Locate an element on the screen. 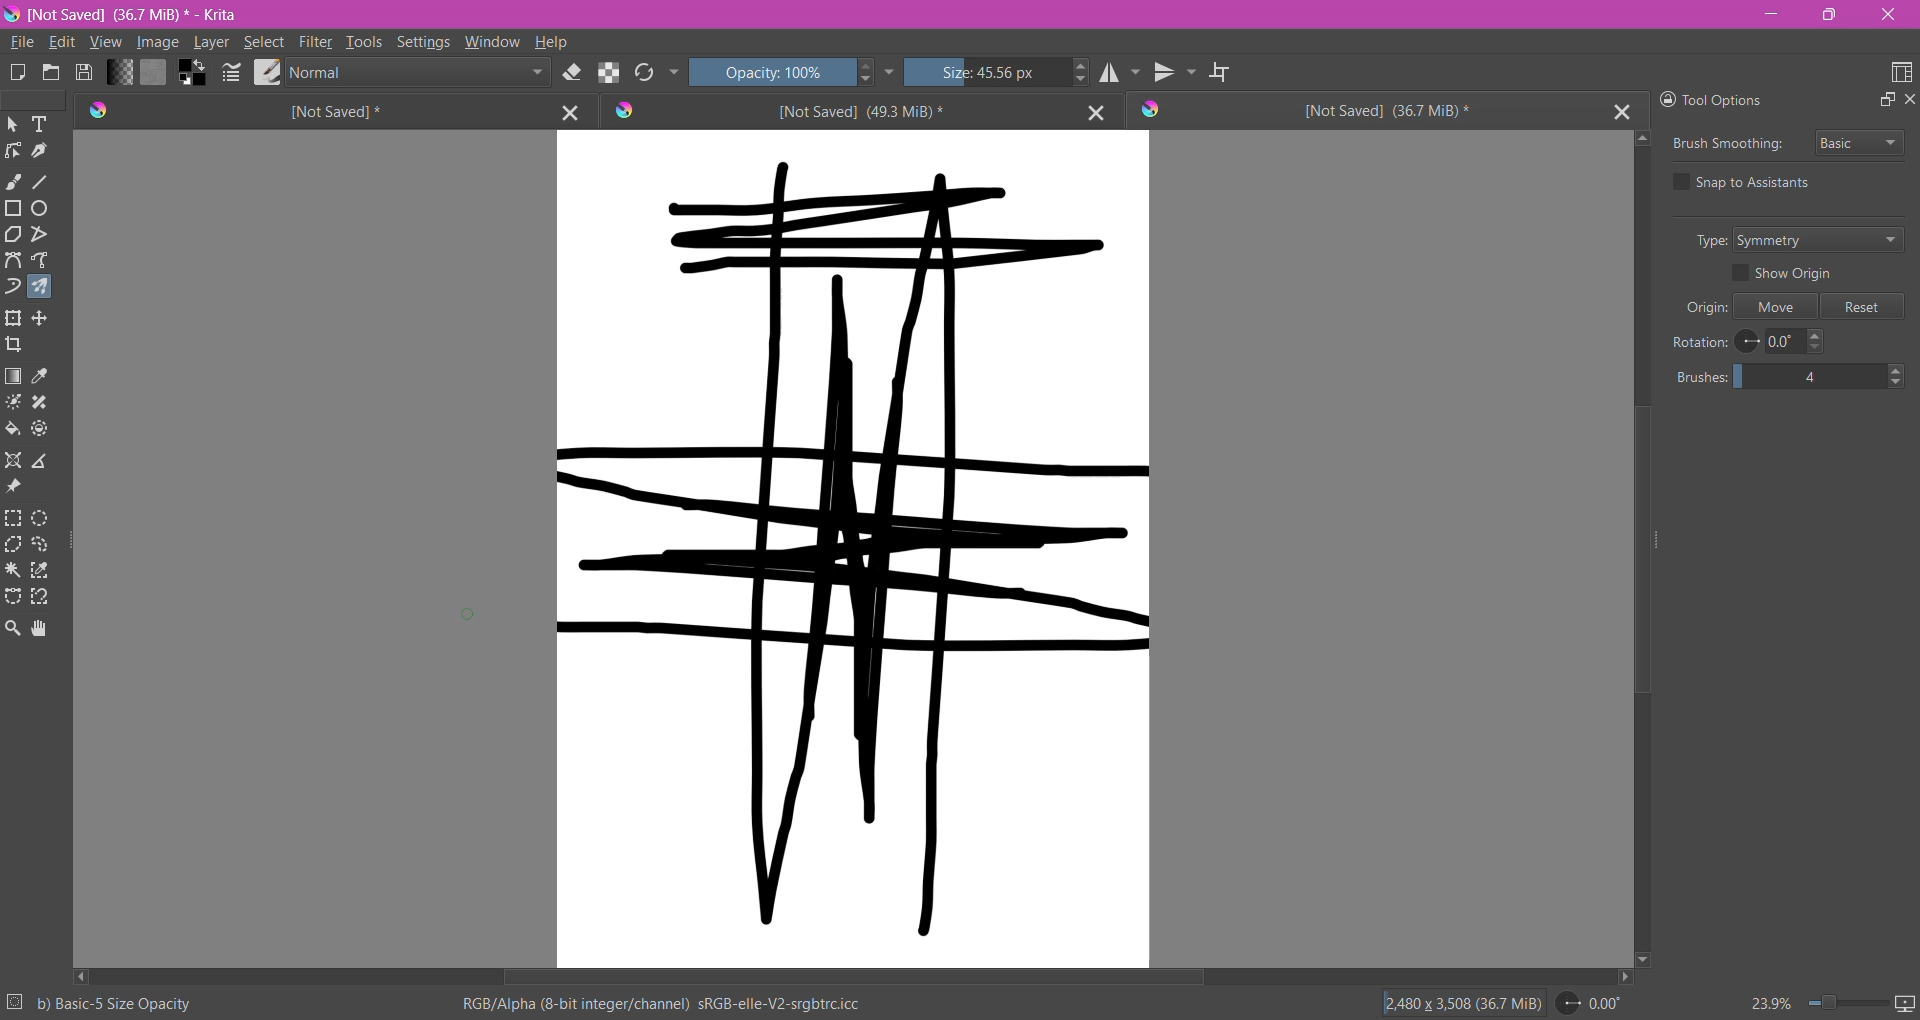 The height and width of the screenshot is (1020, 1920). Image is located at coordinates (157, 44).